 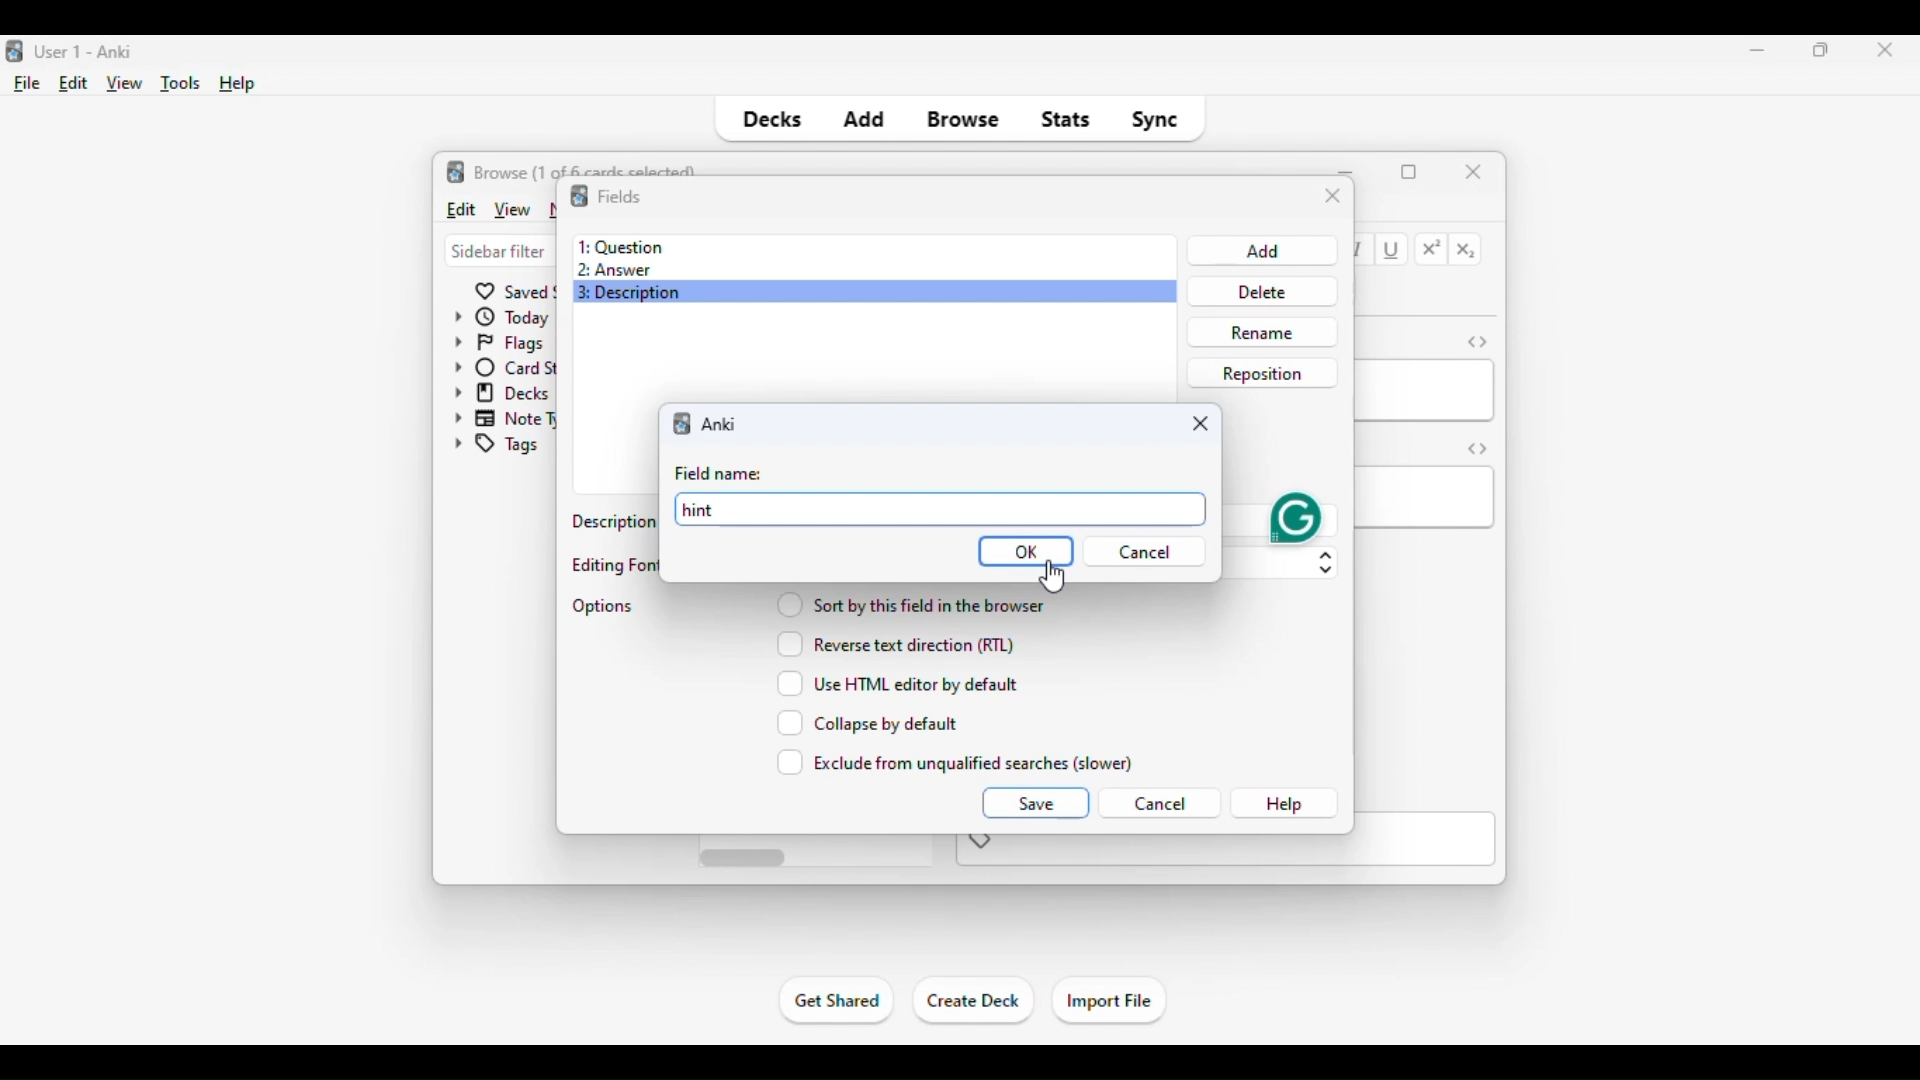 What do you see at coordinates (770, 120) in the screenshot?
I see `decks` at bounding box center [770, 120].